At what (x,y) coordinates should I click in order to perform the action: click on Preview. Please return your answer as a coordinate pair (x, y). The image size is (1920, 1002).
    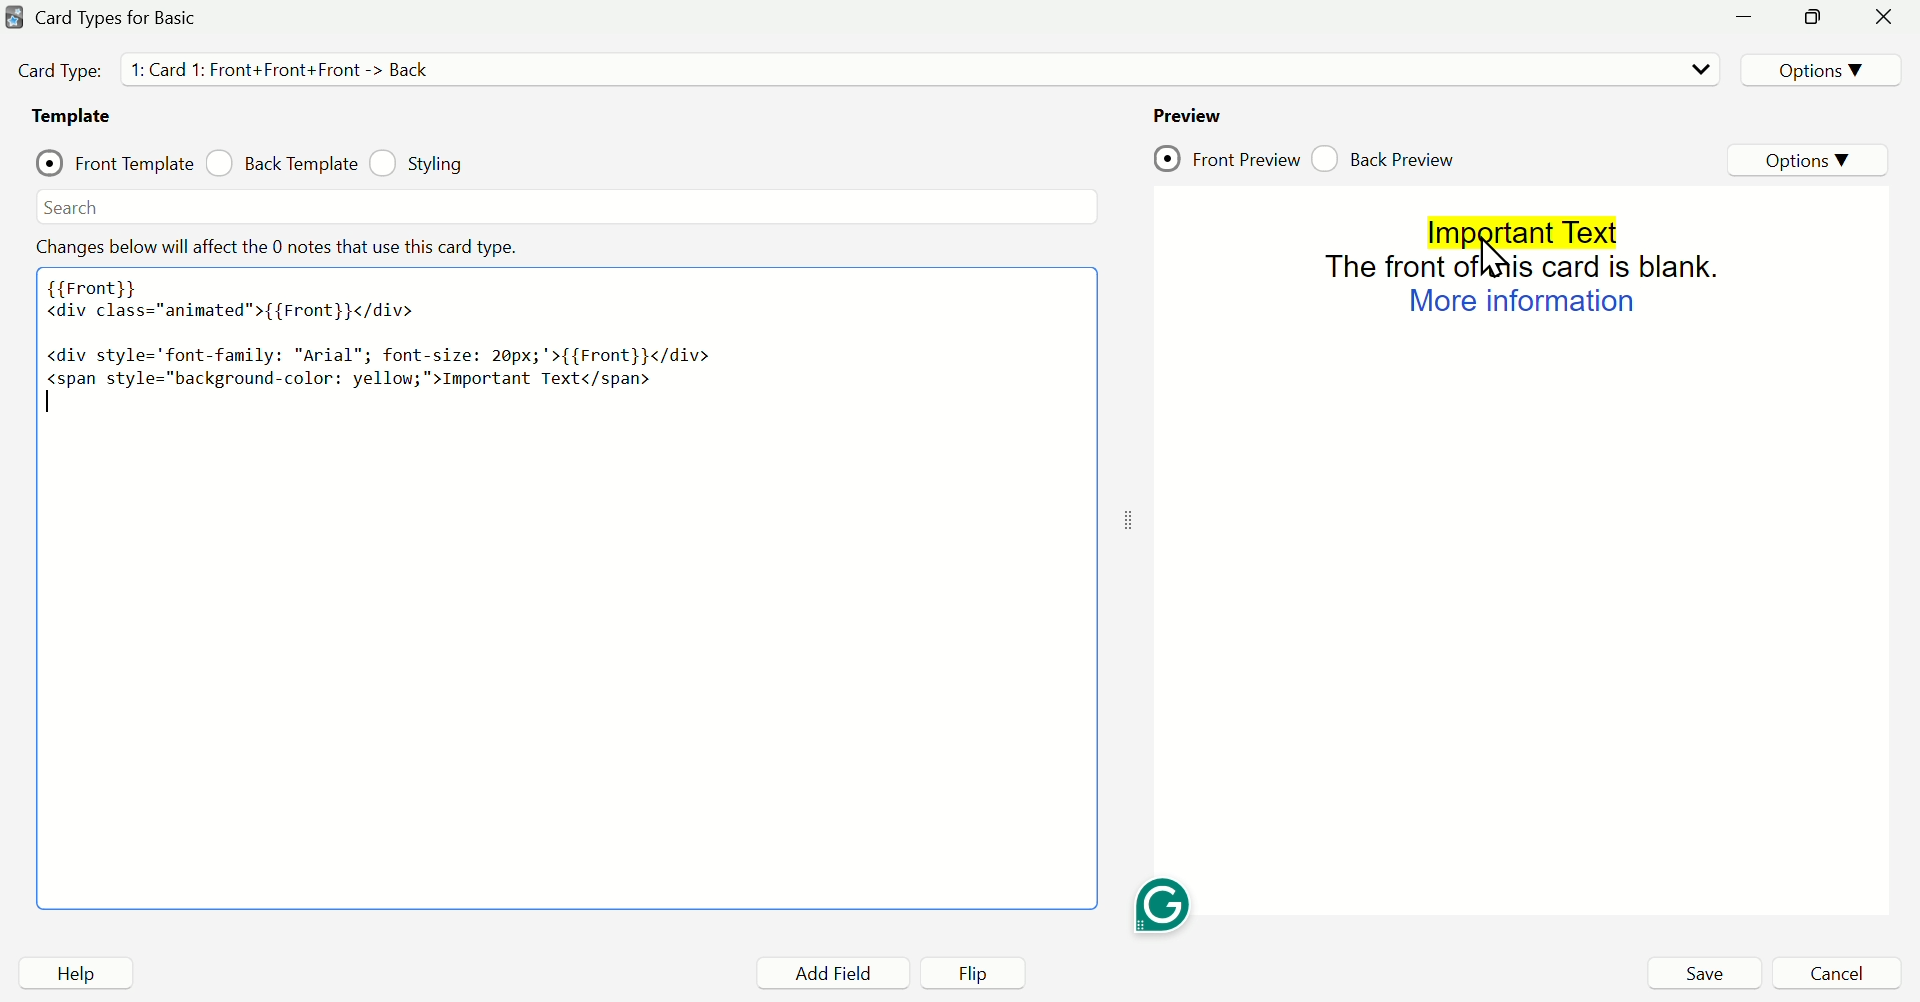
    Looking at the image, I should click on (1189, 116).